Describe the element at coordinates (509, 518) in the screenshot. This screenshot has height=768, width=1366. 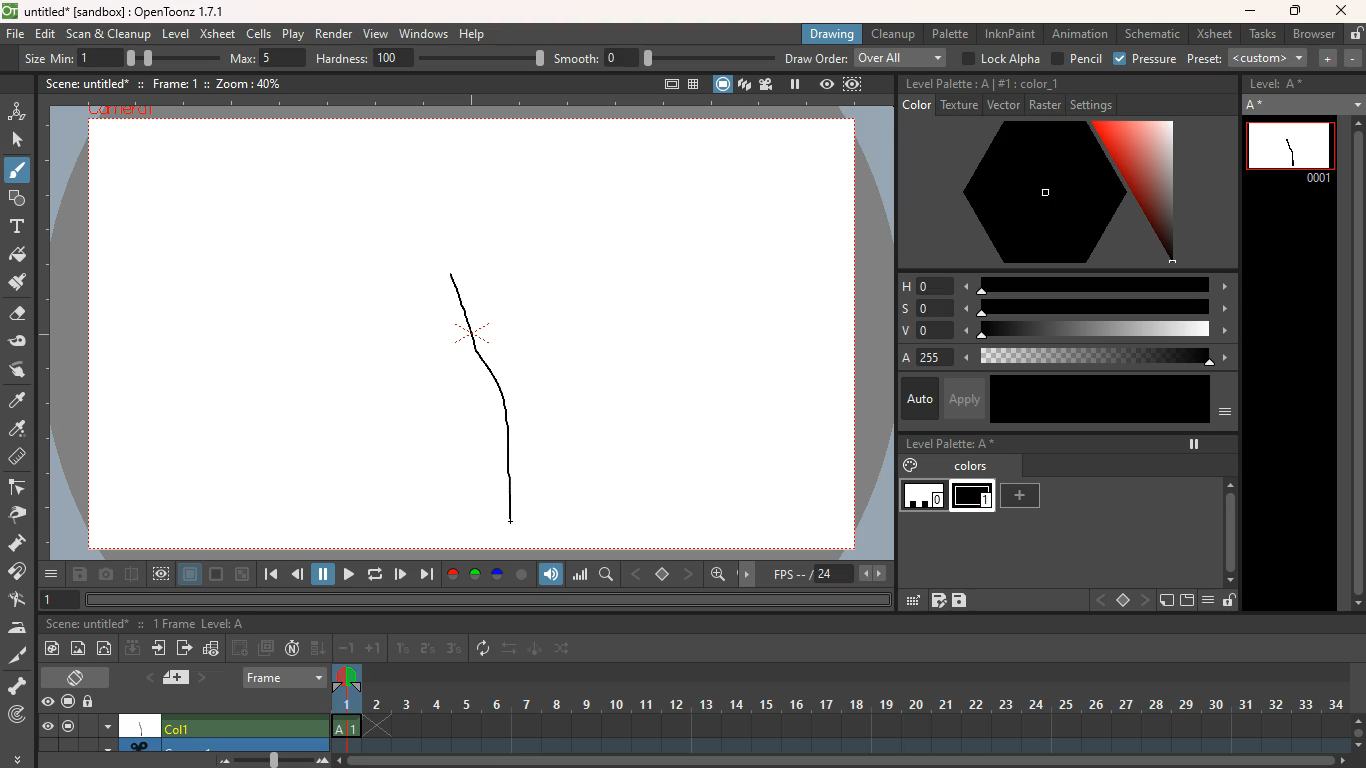
I see `drawing cursor` at that location.